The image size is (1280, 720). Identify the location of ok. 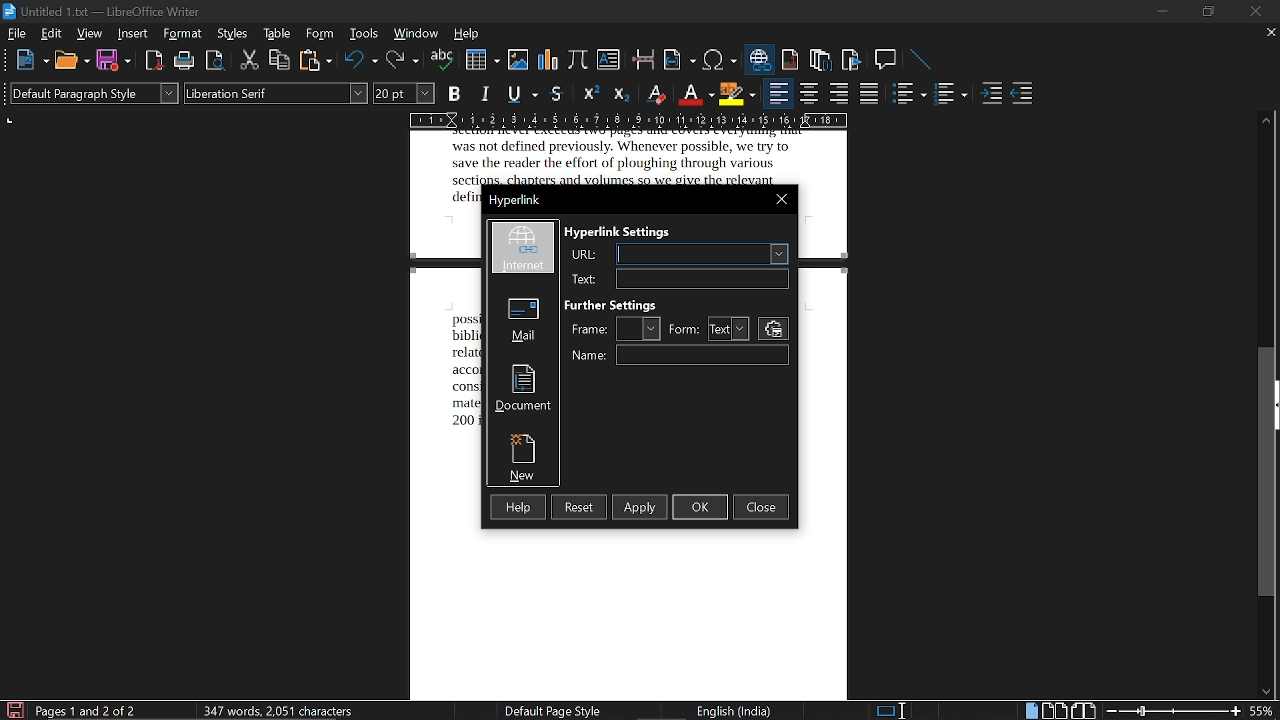
(701, 508).